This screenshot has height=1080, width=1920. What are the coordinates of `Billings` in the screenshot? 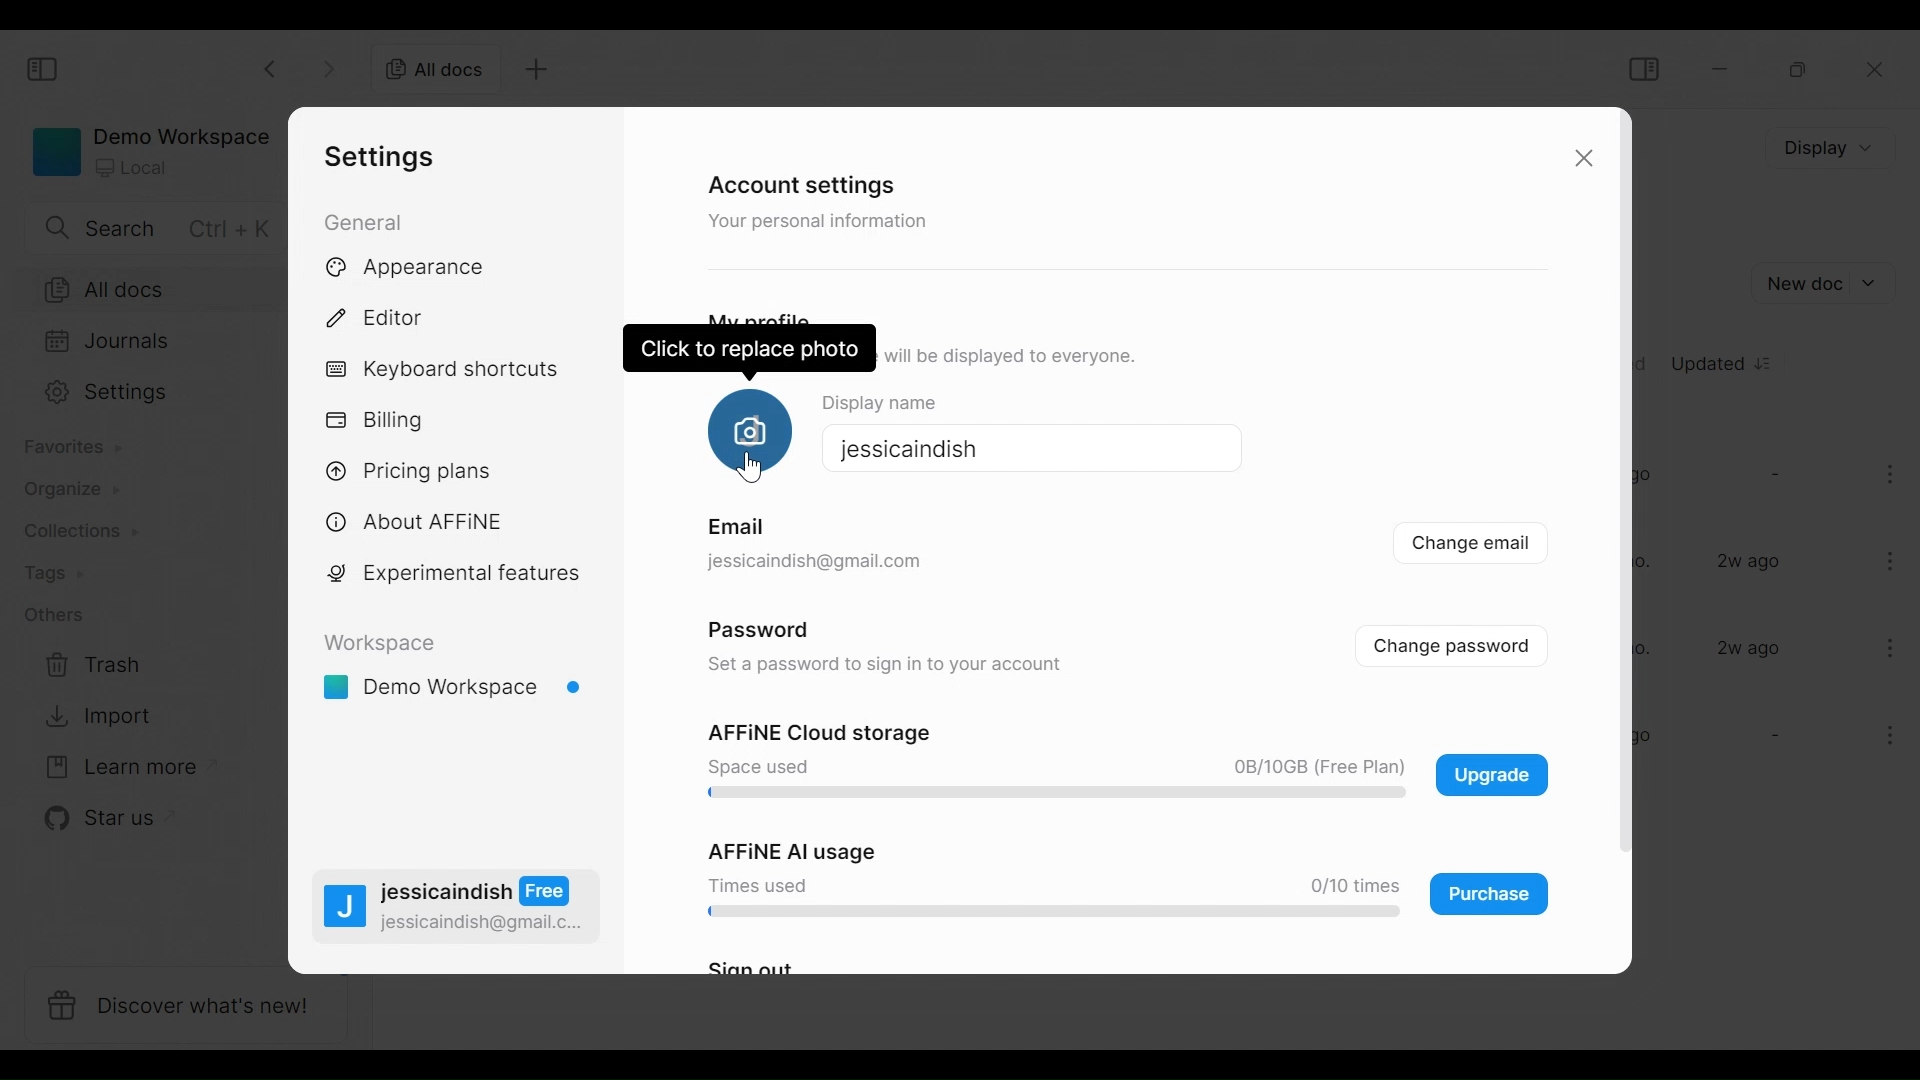 It's located at (381, 420).